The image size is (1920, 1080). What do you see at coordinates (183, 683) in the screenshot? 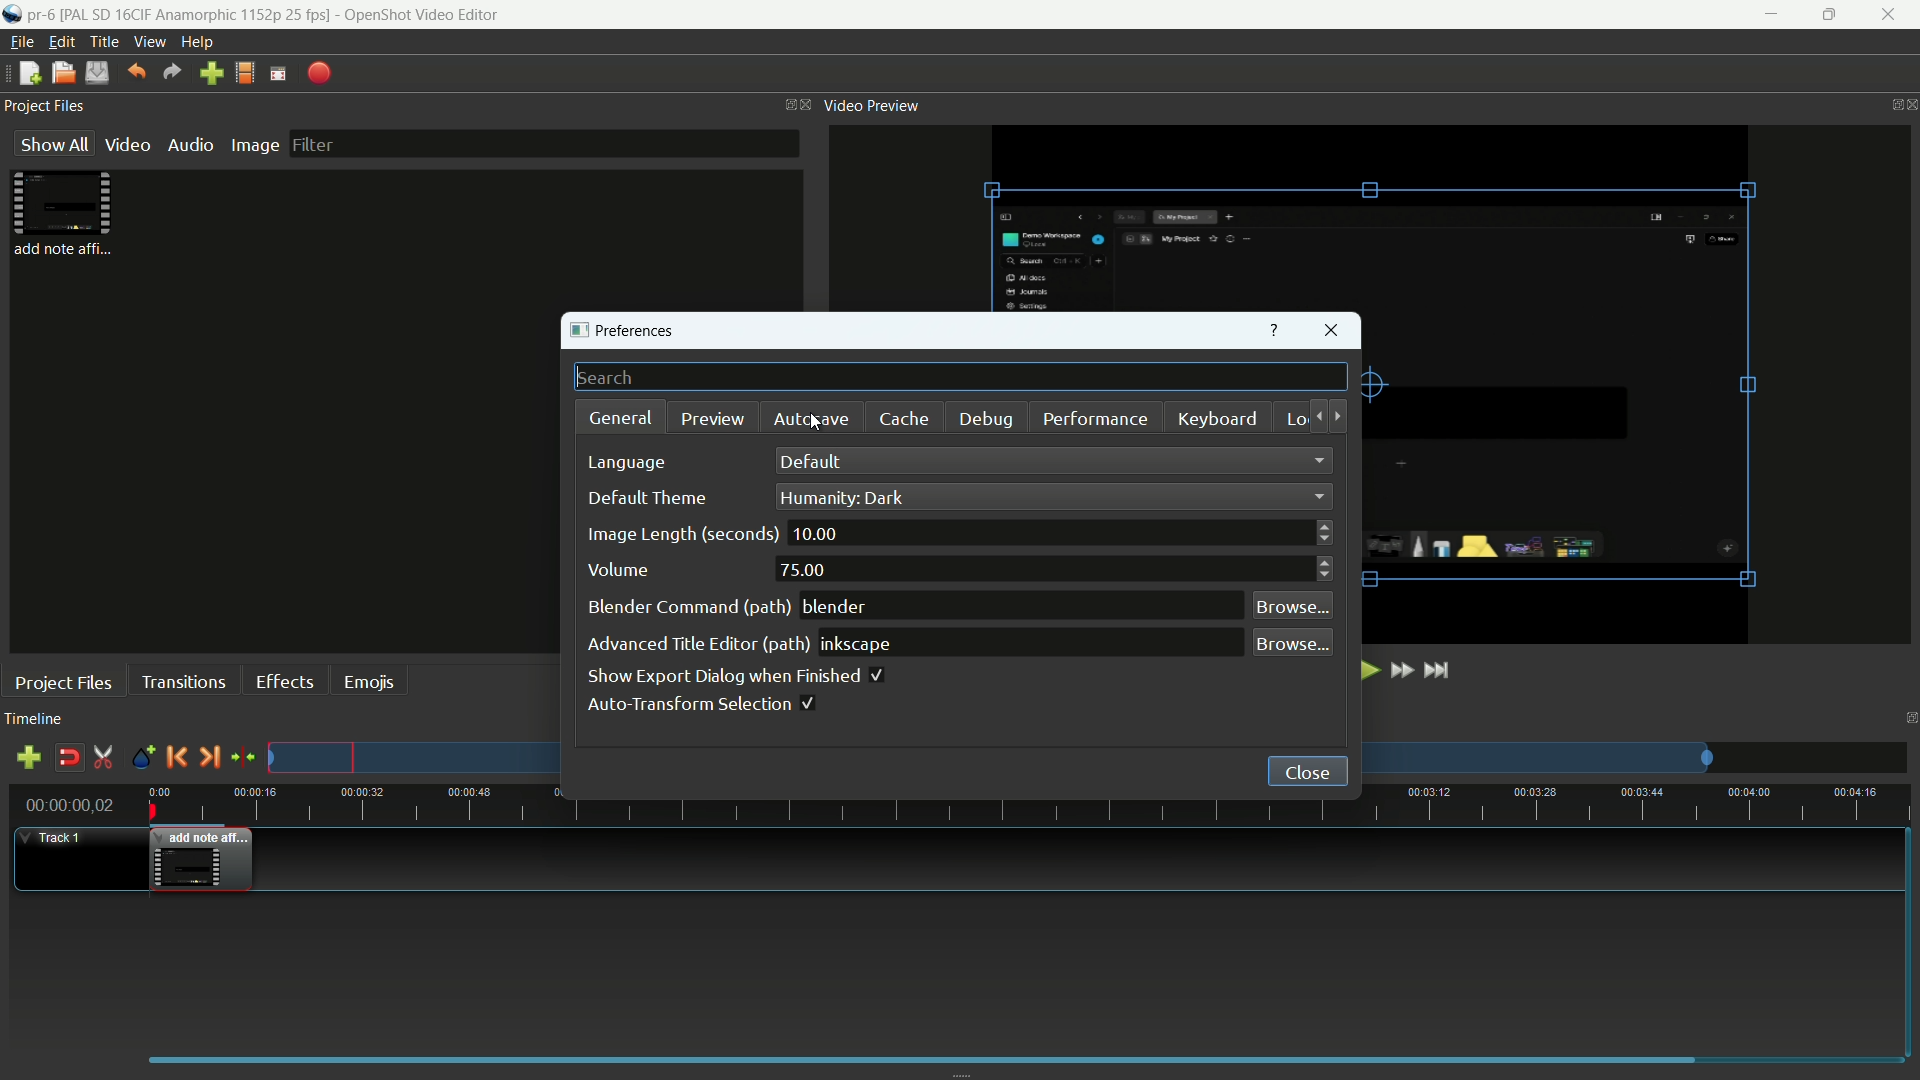
I see `transitions` at bounding box center [183, 683].